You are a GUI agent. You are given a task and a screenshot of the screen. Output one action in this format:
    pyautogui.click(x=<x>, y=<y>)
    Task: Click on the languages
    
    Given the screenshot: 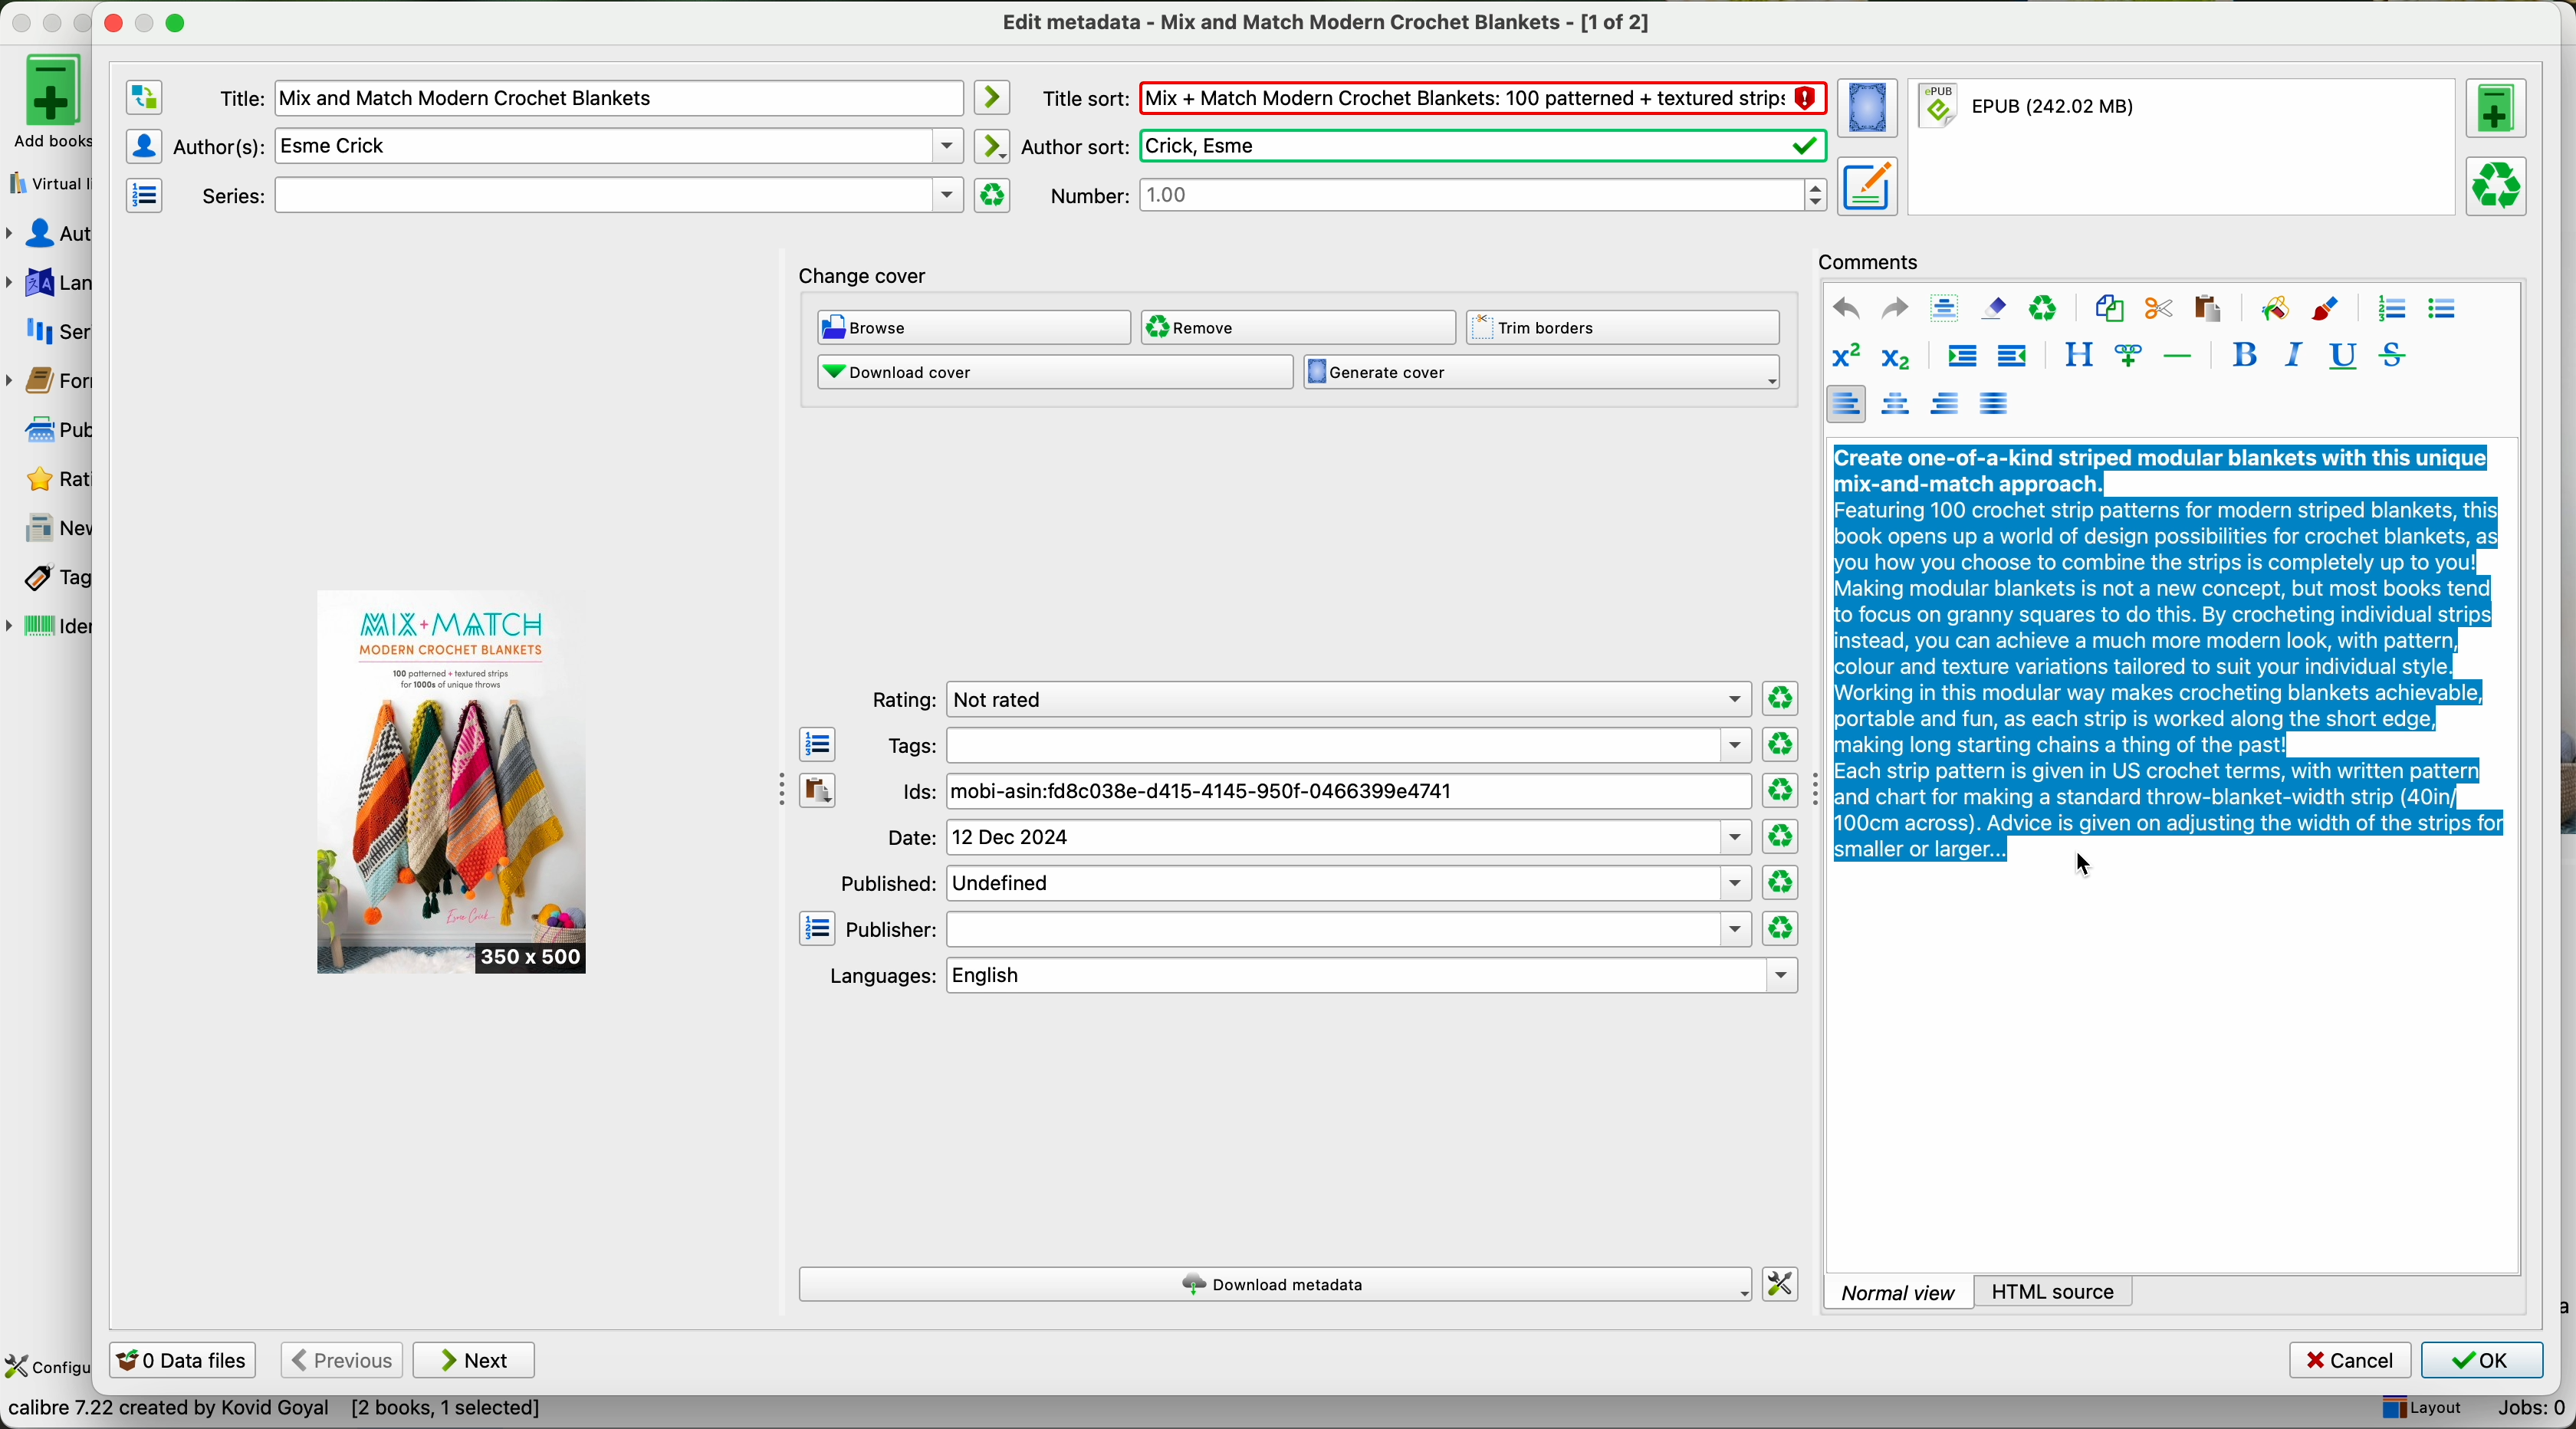 What is the action you would take?
    pyautogui.click(x=48, y=283)
    